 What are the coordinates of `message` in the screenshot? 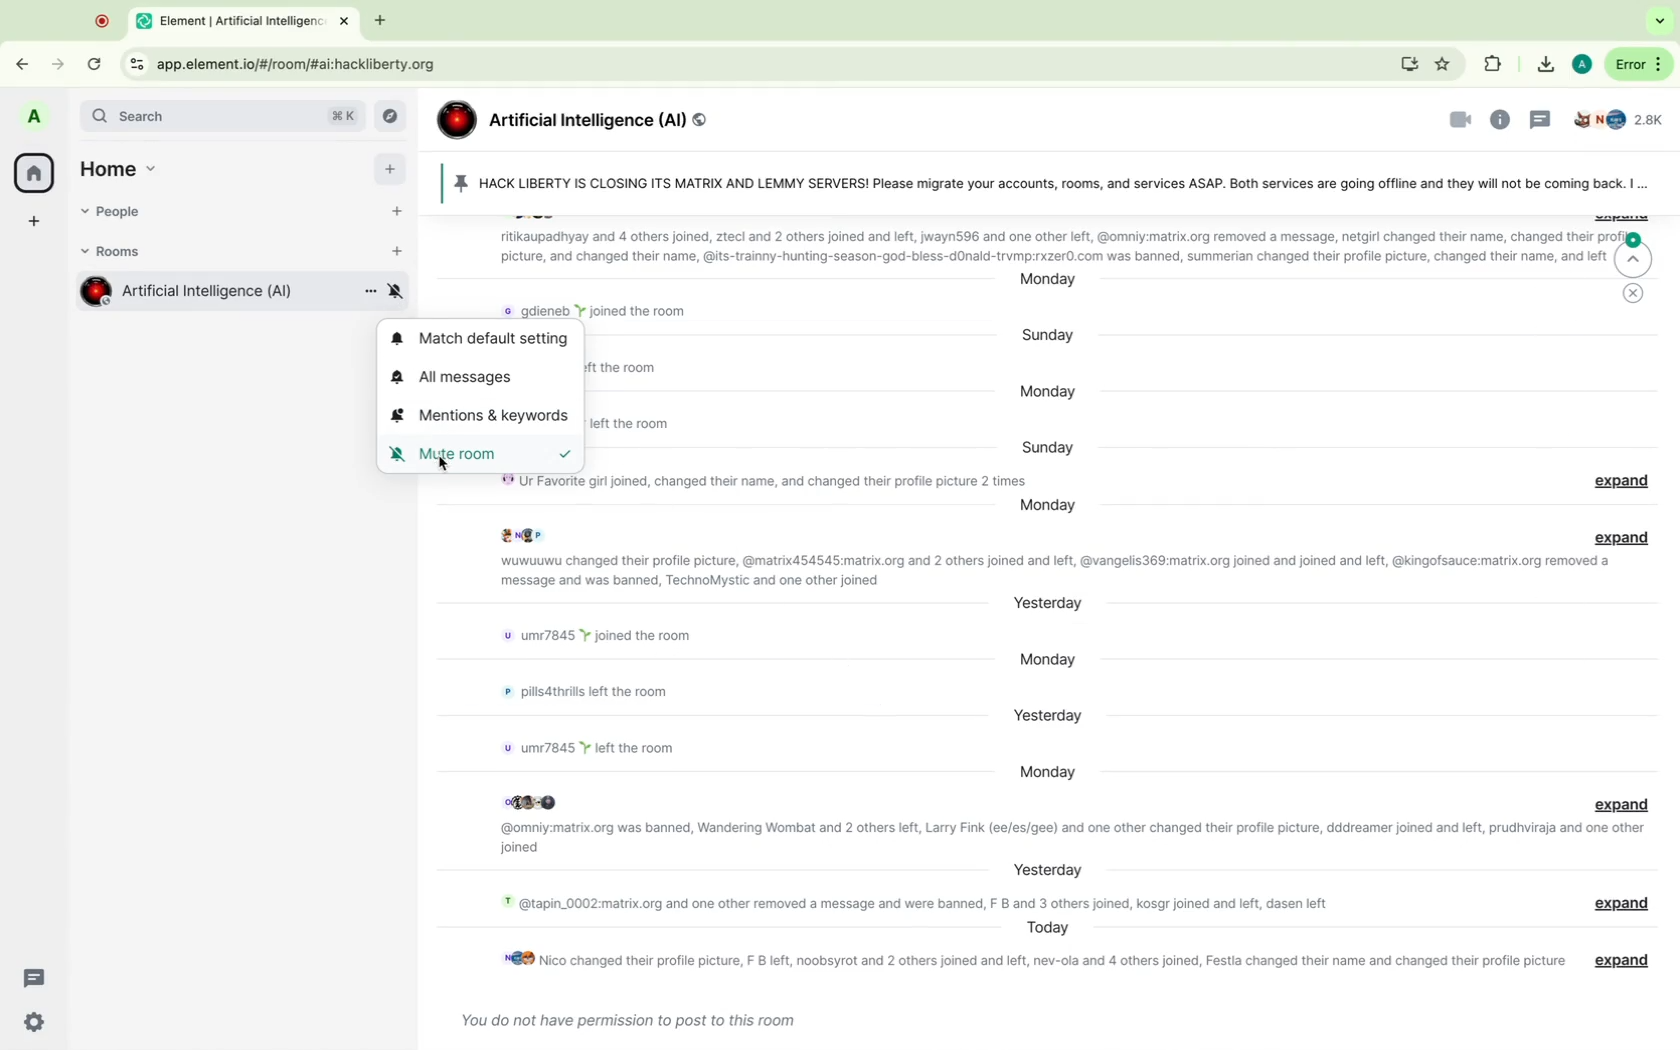 It's located at (757, 481).